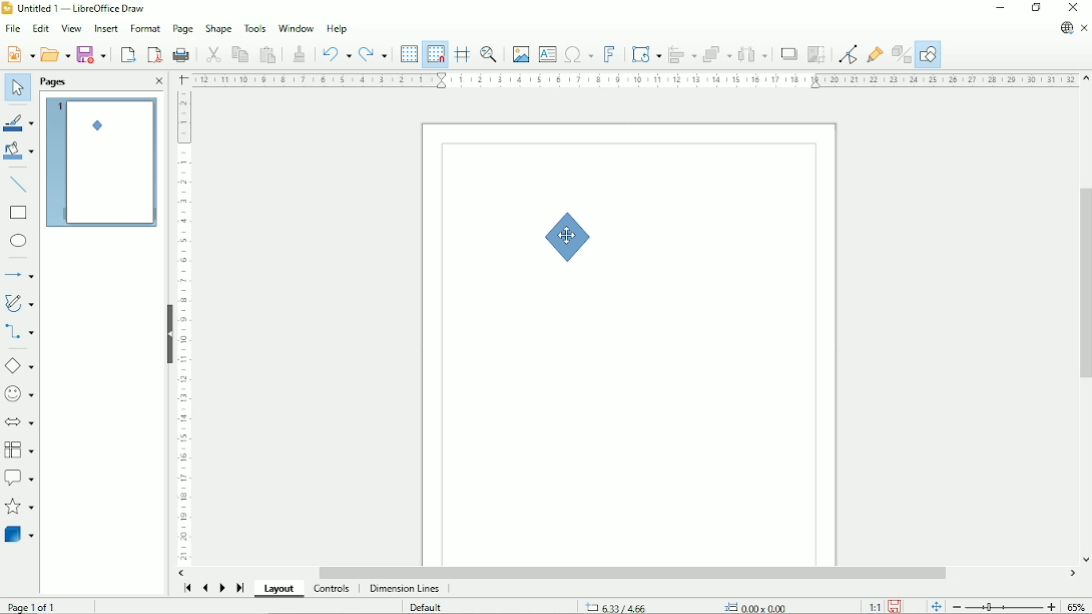 This screenshot has width=1092, height=614. What do you see at coordinates (19, 241) in the screenshot?
I see `Ellipse` at bounding box center [19, 241].